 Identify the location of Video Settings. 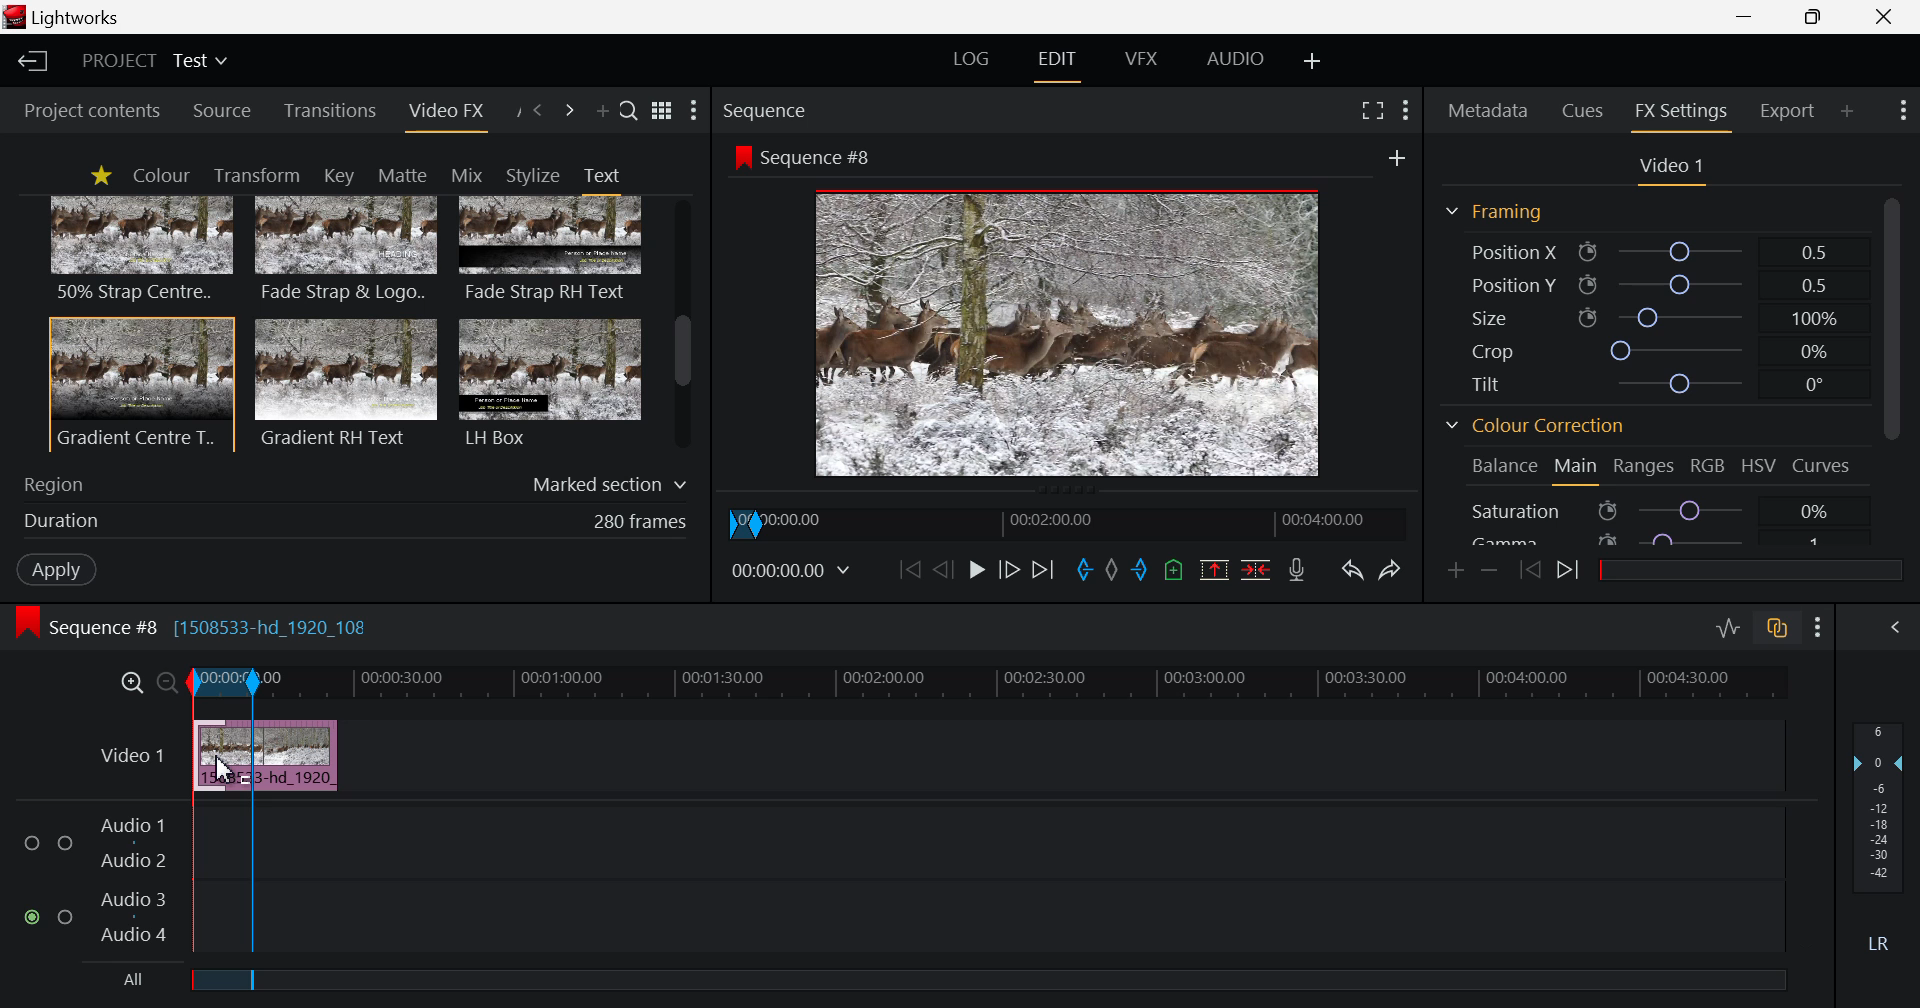
(1672, 167).